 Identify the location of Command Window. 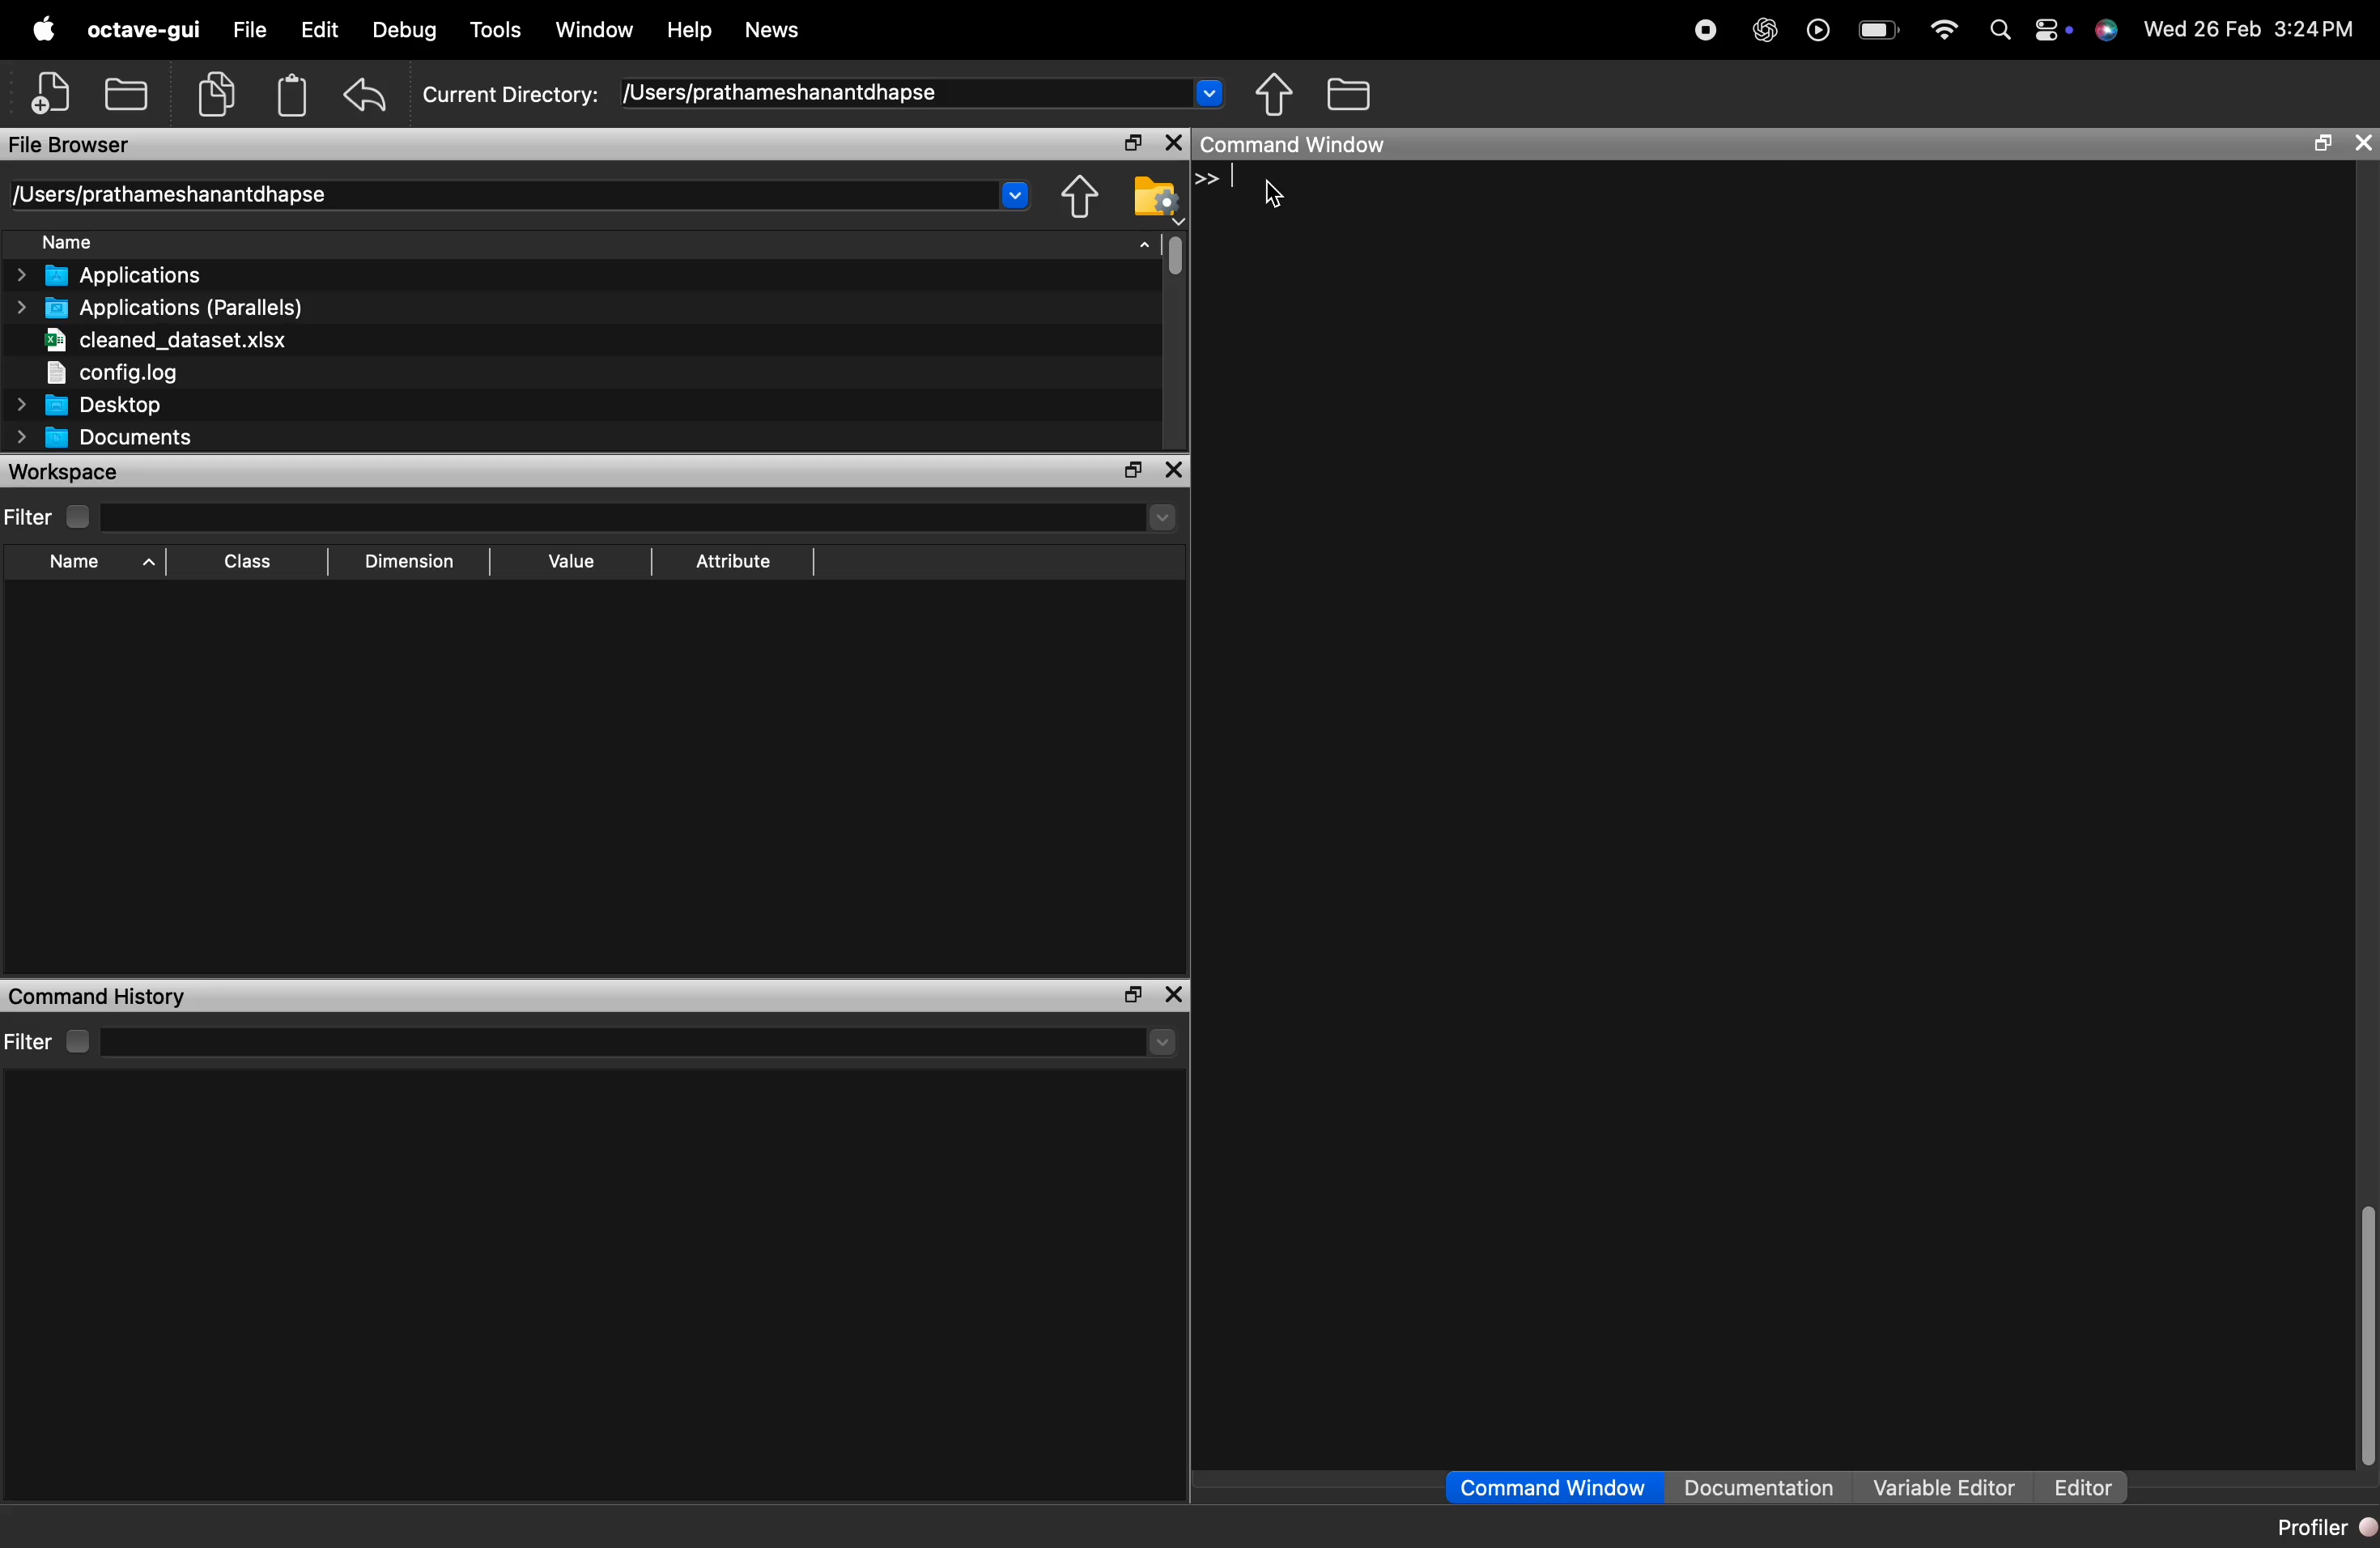
(1299, 144).